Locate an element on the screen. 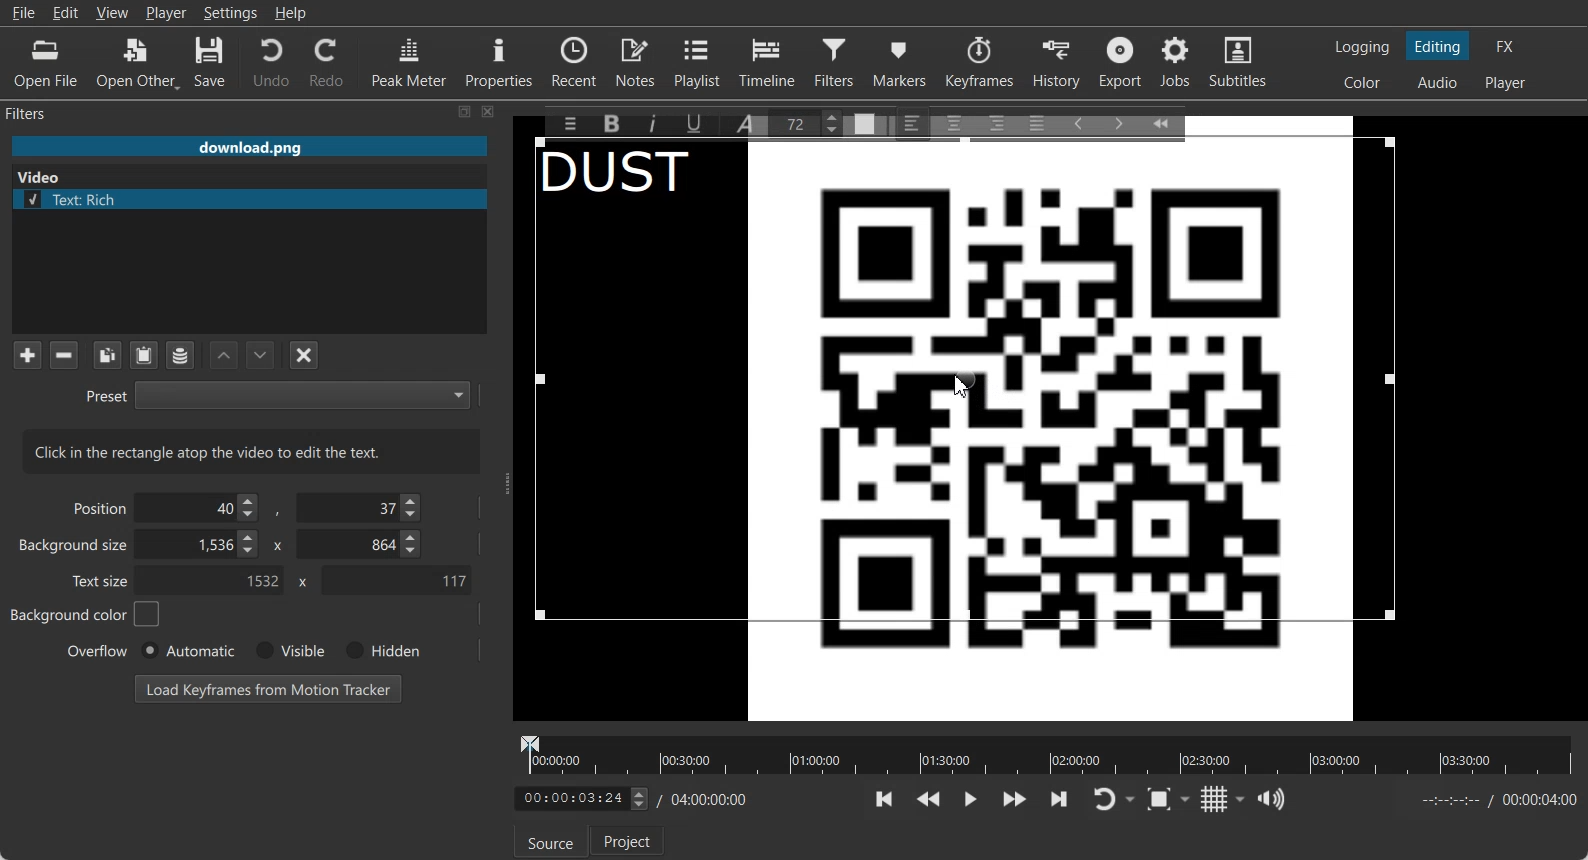 This screenshot has width=1588, height=860. Toggle Zoom is located at coordinates (1161, 800).